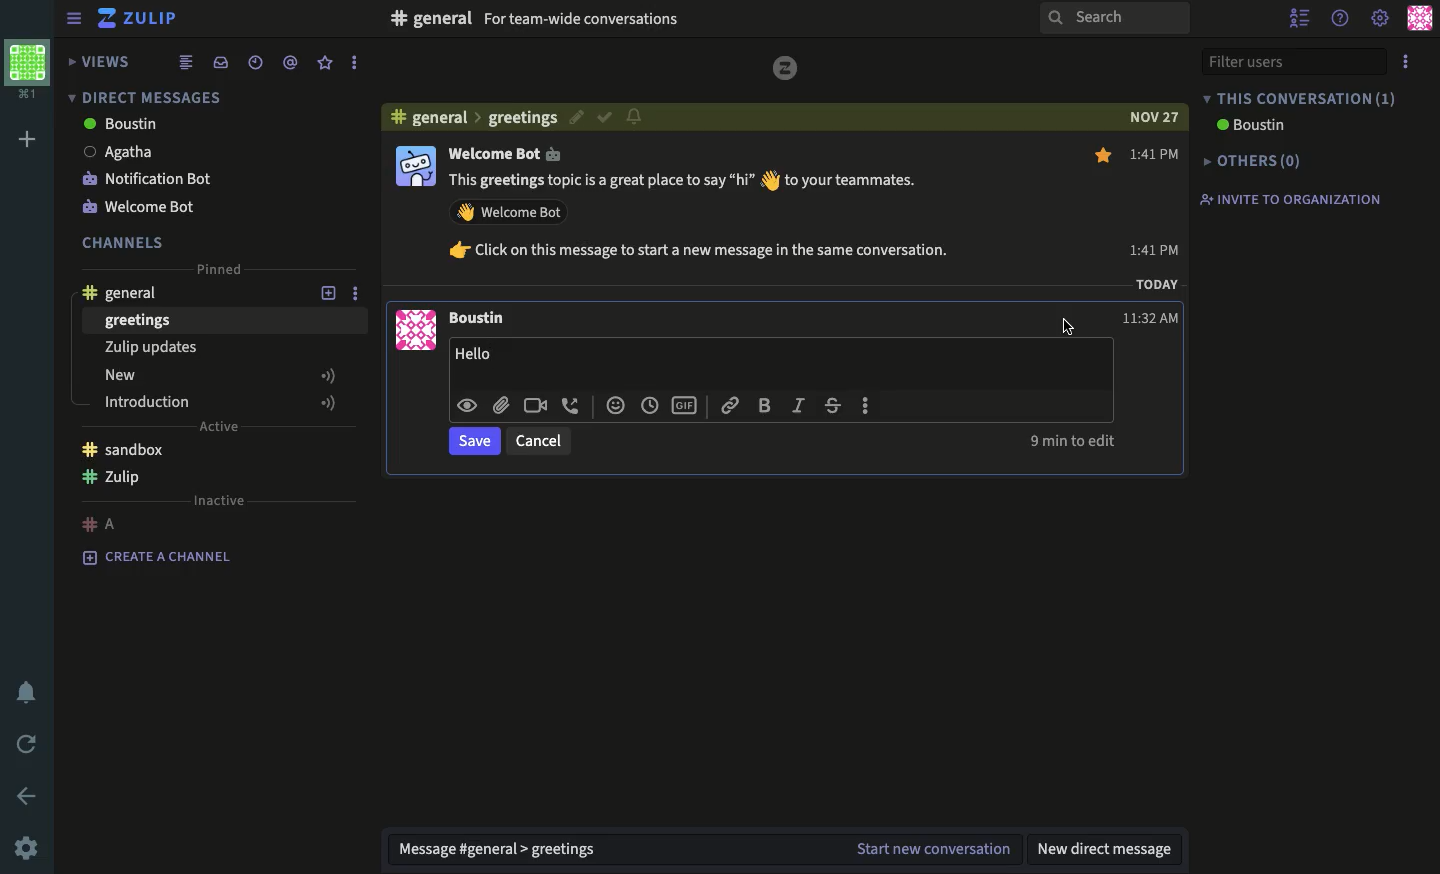 The image size is (1440, 874). What do you see at coordinates (24, 742) in the screenshot?
I see `refresh` at bounding box center [24, 742].